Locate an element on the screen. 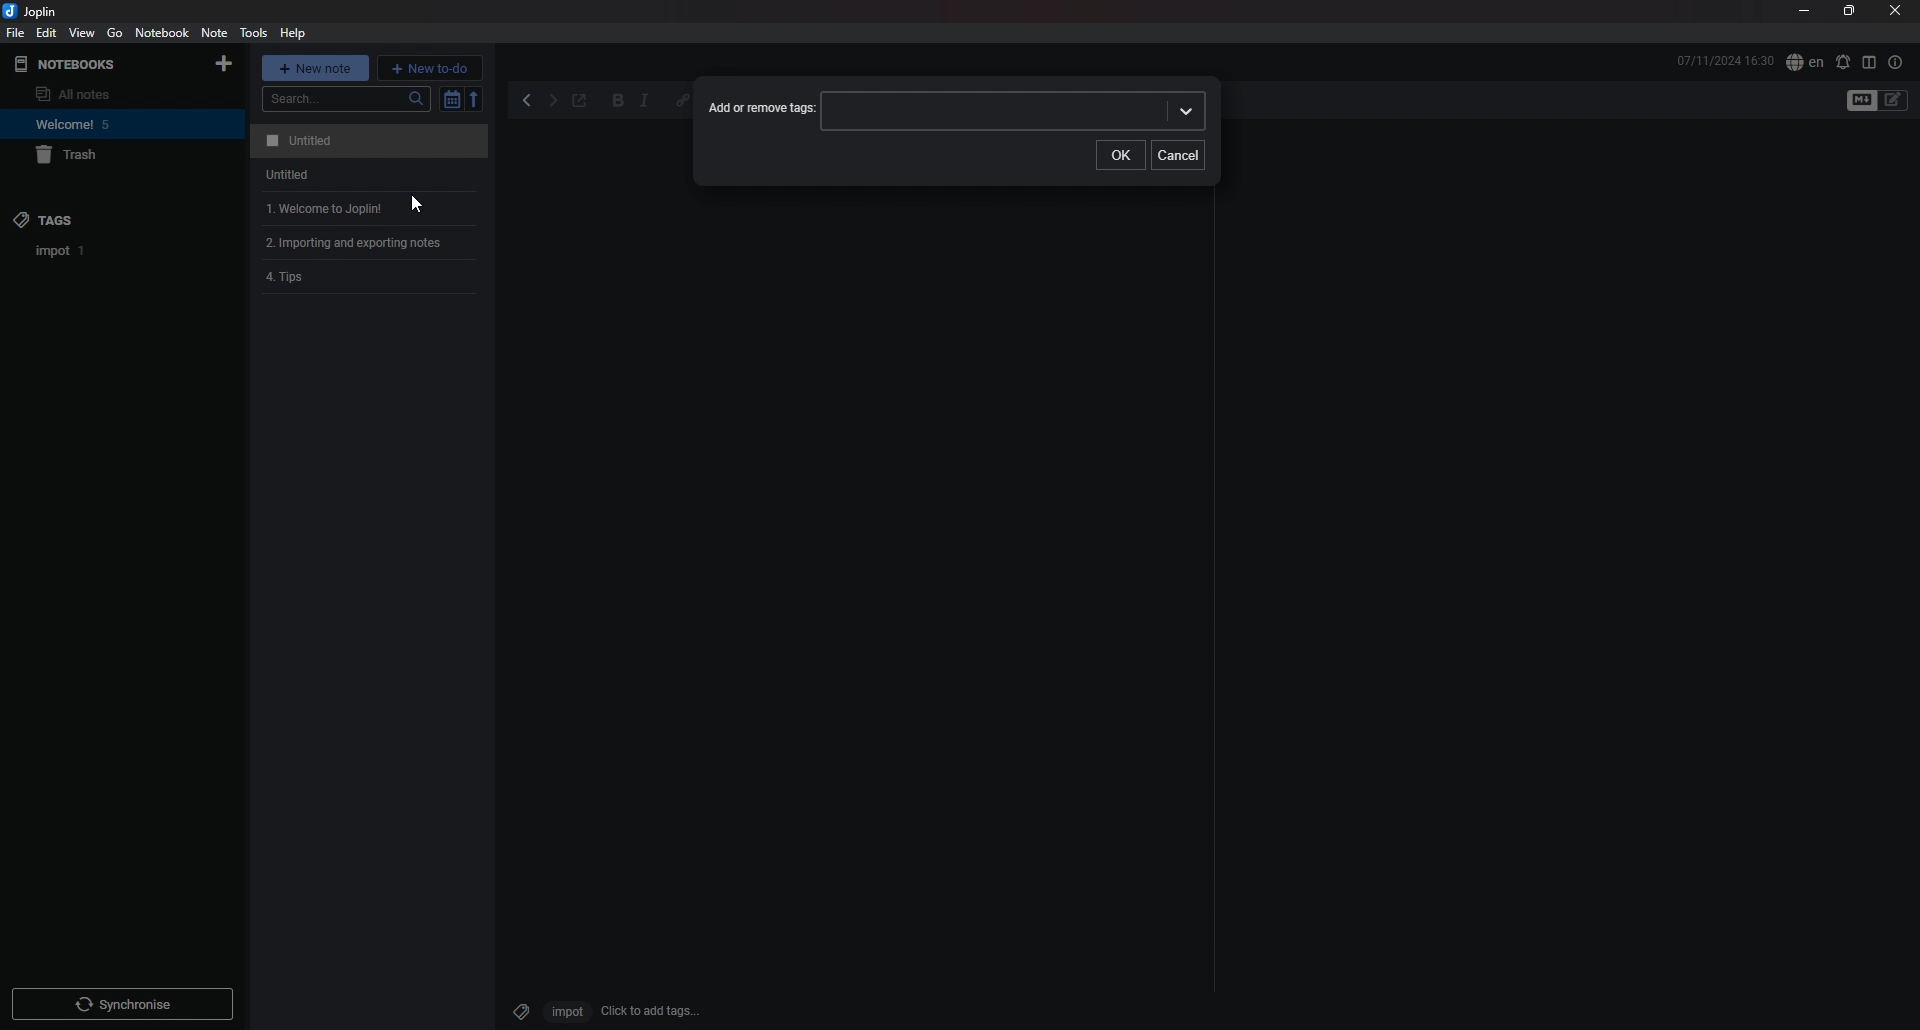 The width and height of the screenshot is (1920, 1030). go is located at coordinates (115, 32).